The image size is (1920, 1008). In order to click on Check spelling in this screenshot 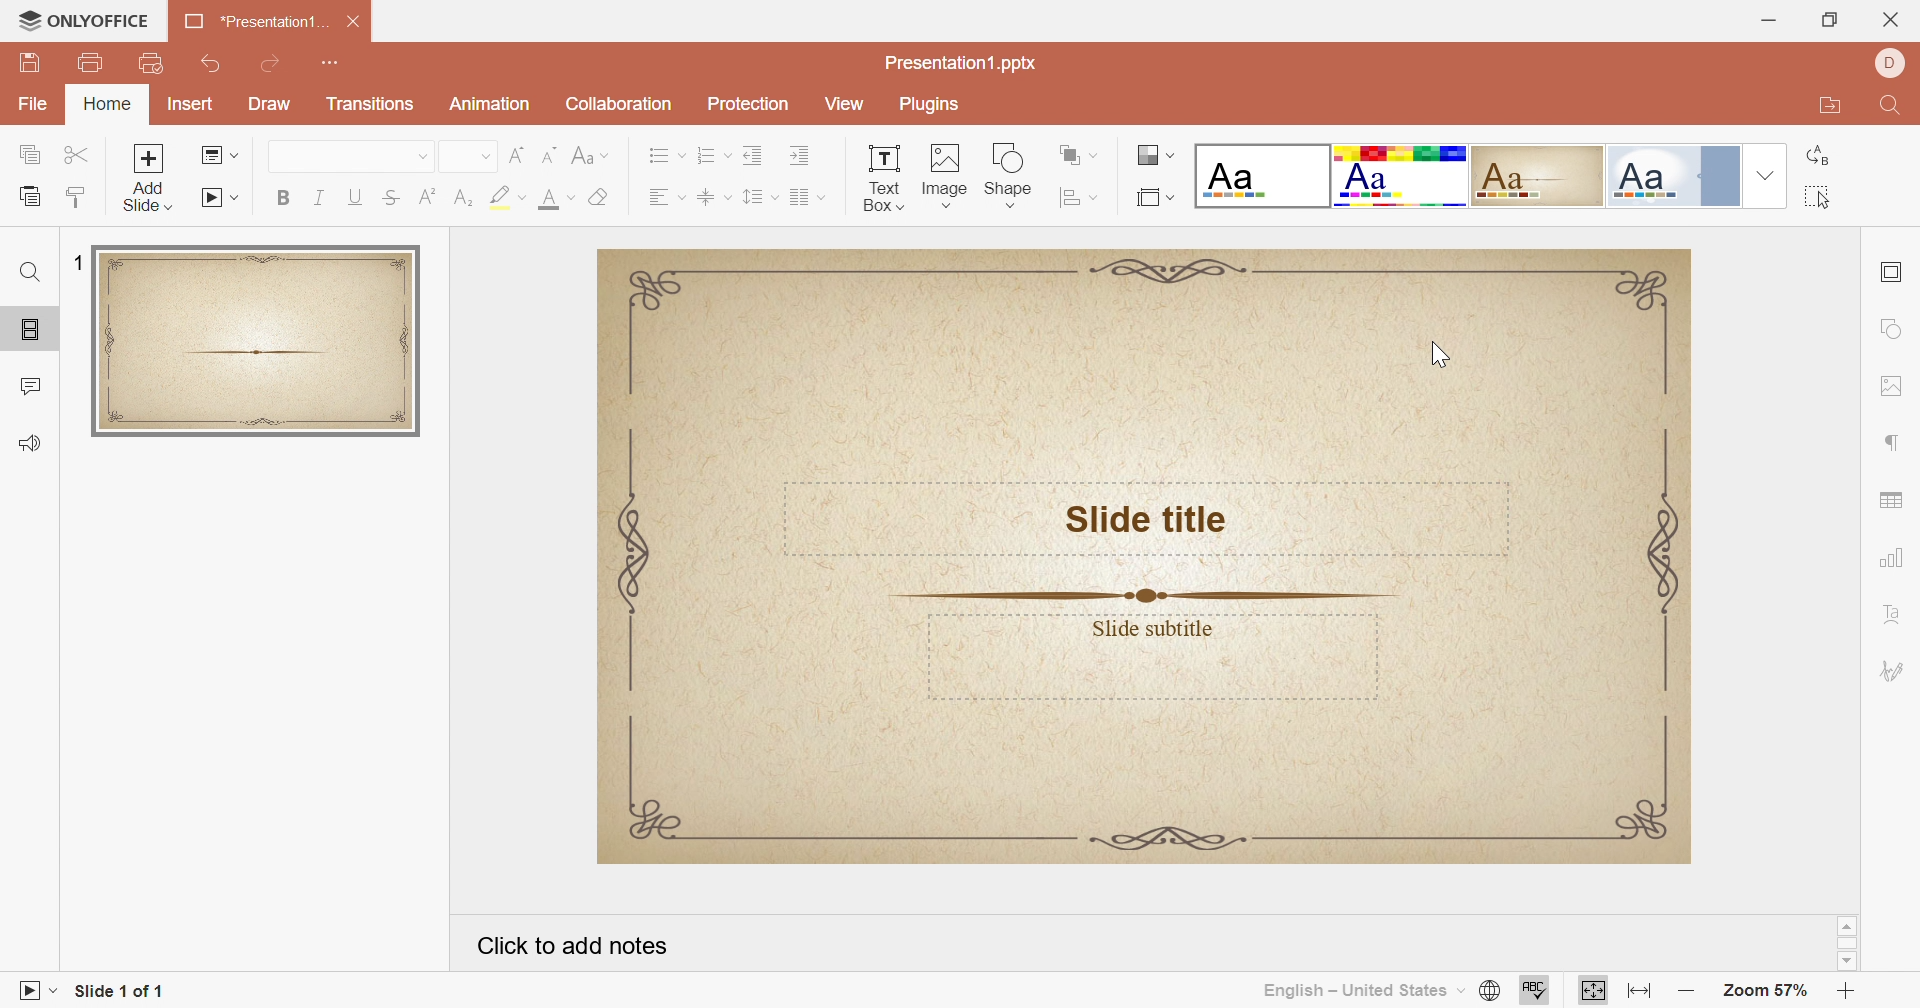, I will do `click(1537, 991)`.